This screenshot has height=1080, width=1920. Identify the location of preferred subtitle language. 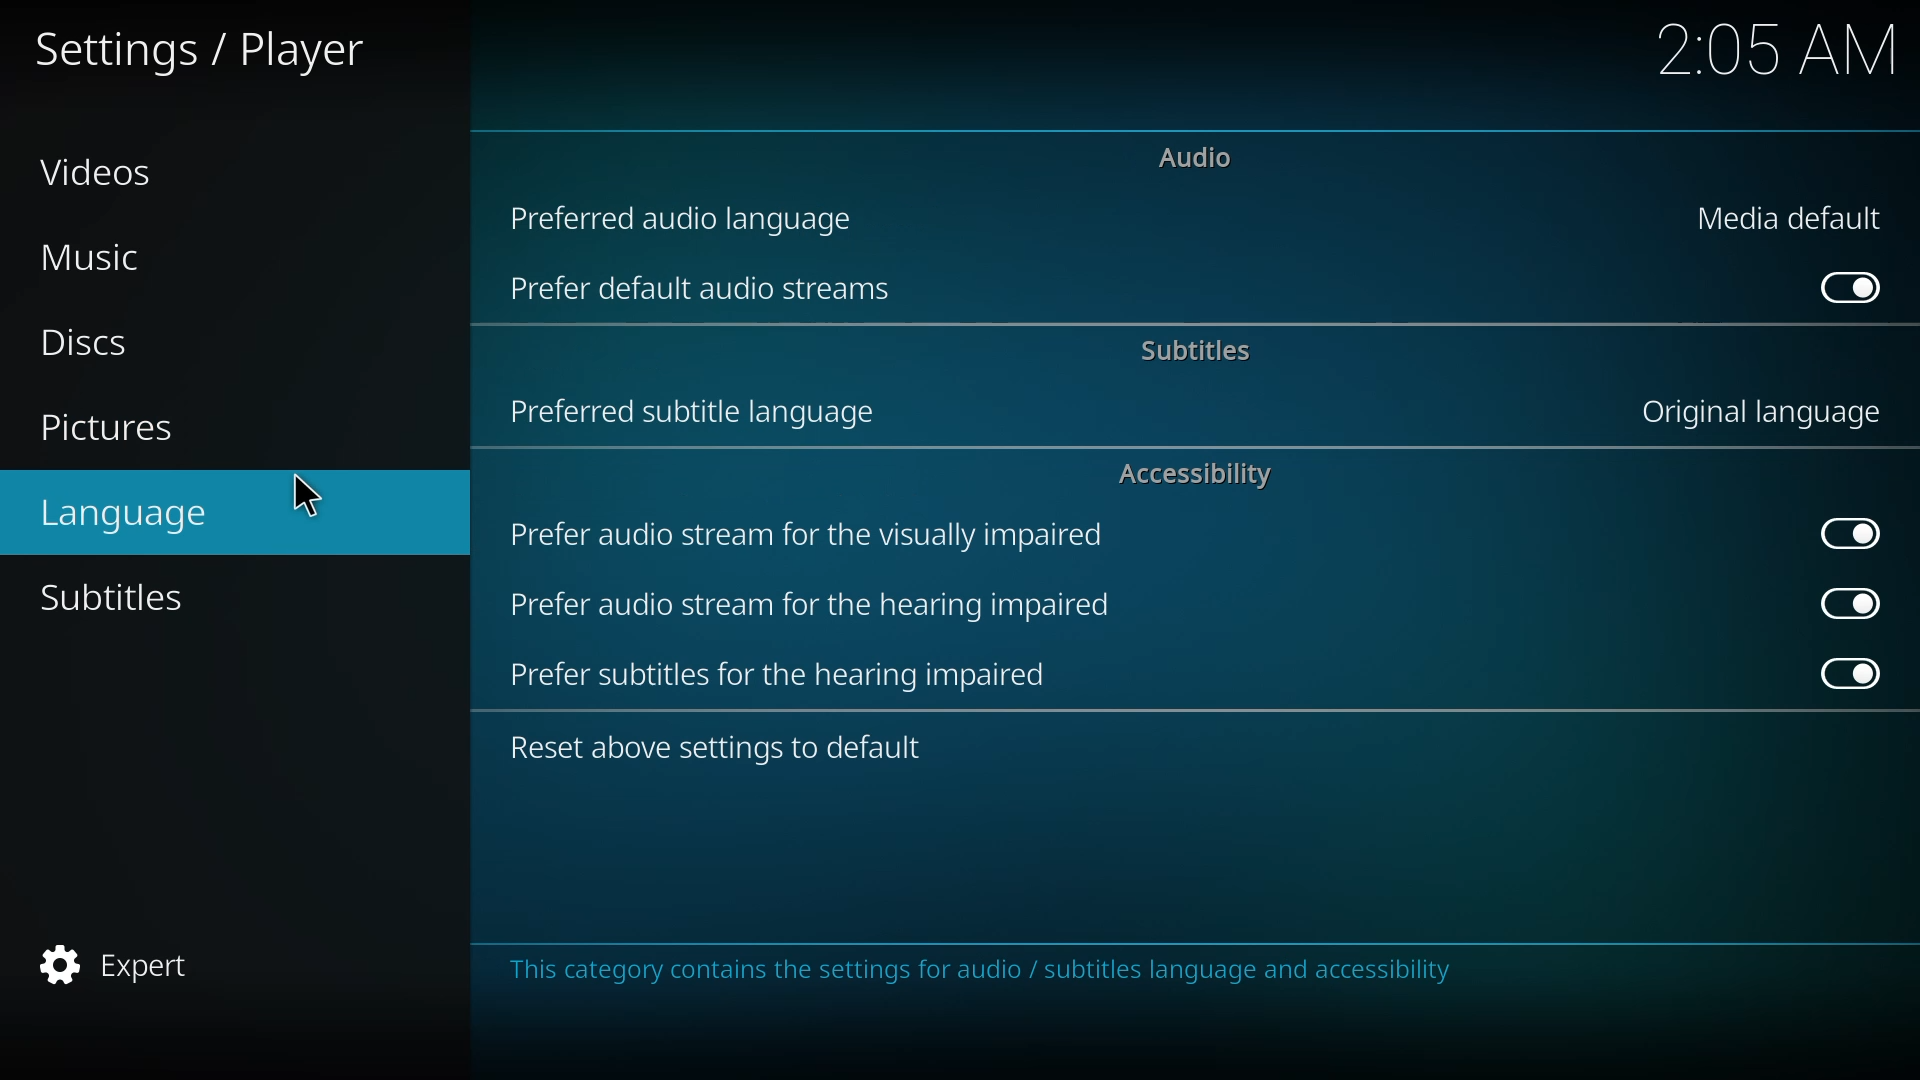
(696, 410).